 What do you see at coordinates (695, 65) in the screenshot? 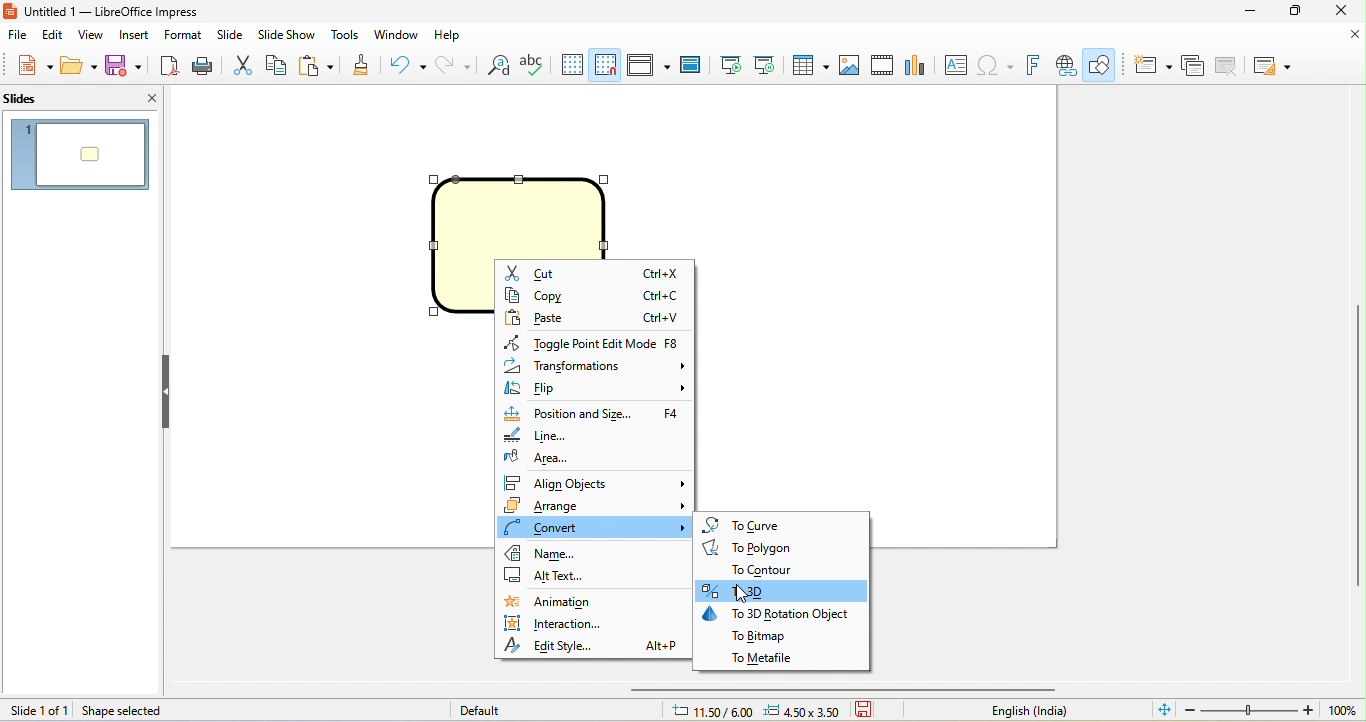
I see `master slide` at bounding box center [695, 65].